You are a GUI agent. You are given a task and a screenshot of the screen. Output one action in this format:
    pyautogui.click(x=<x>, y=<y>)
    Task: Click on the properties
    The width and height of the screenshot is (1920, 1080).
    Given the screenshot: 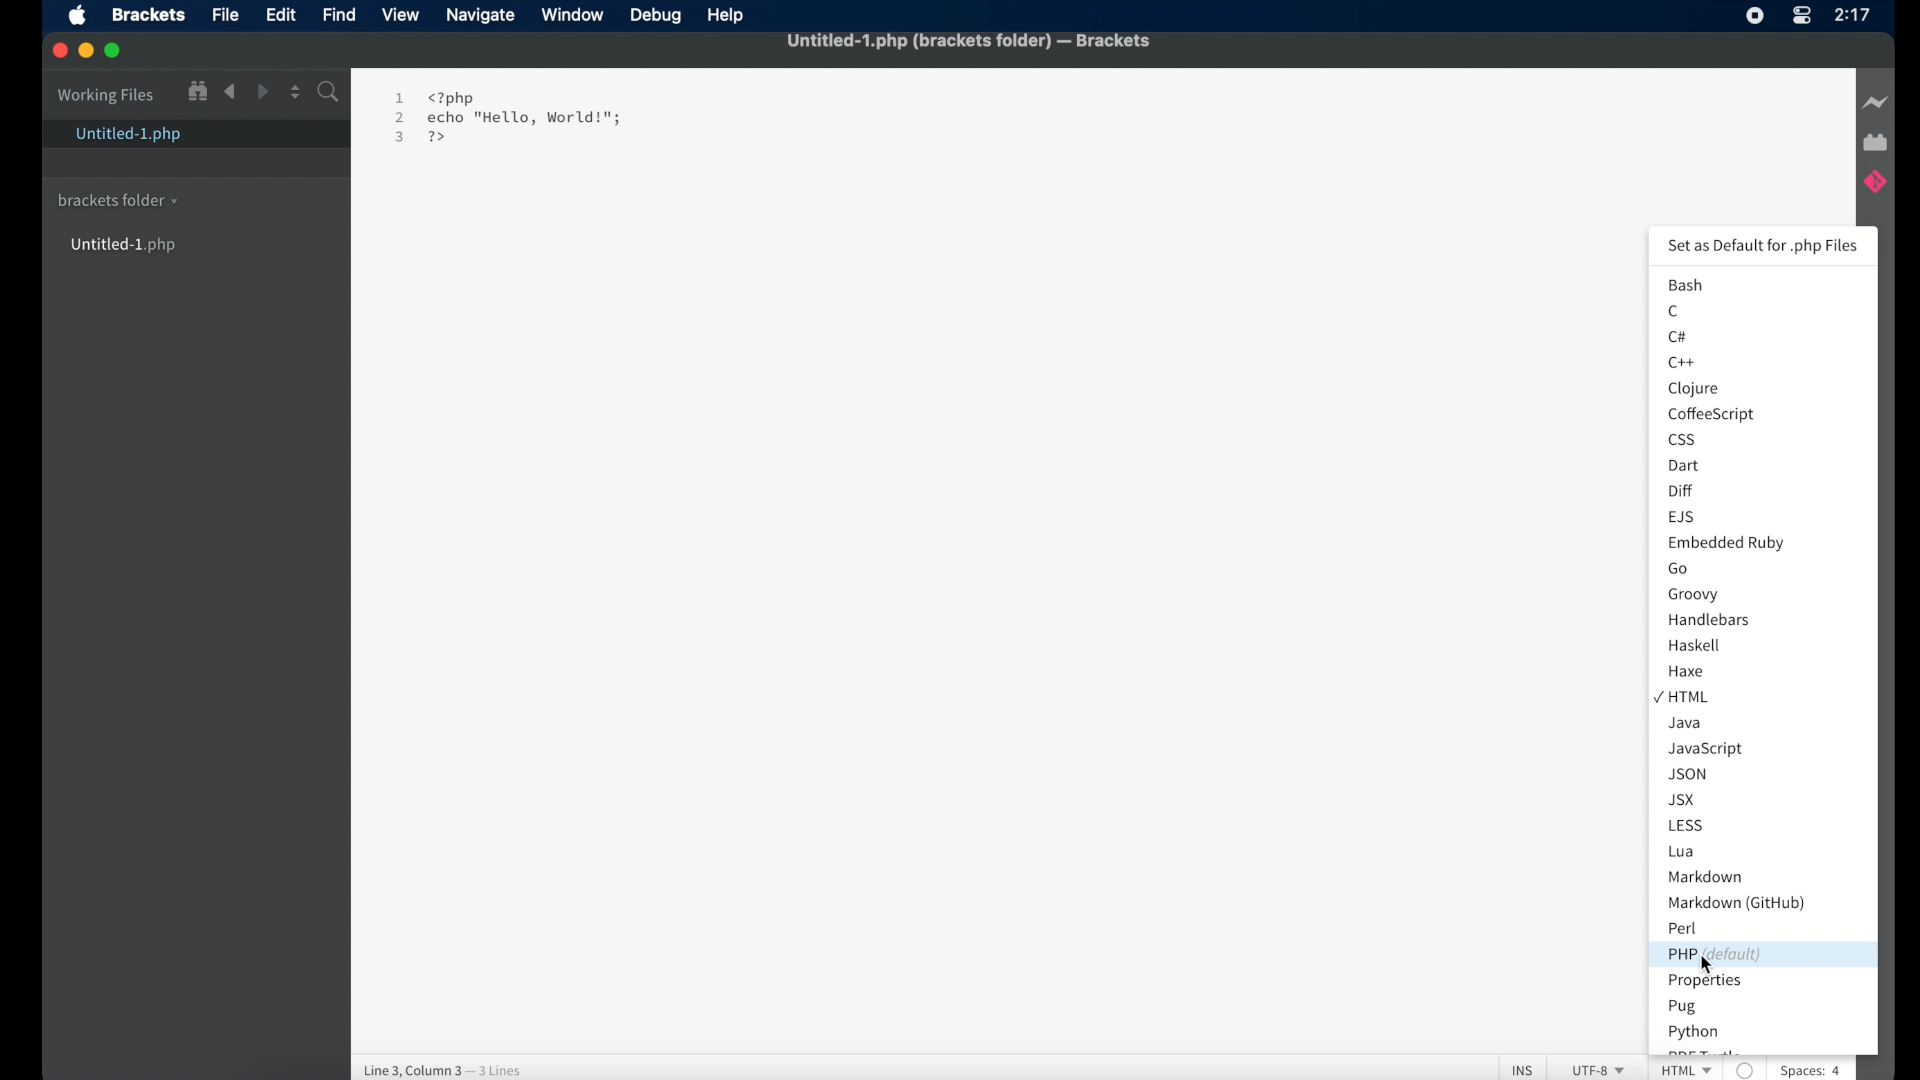 What is the action you would take?
    pyautogui.click(x=1705, y=982)
    